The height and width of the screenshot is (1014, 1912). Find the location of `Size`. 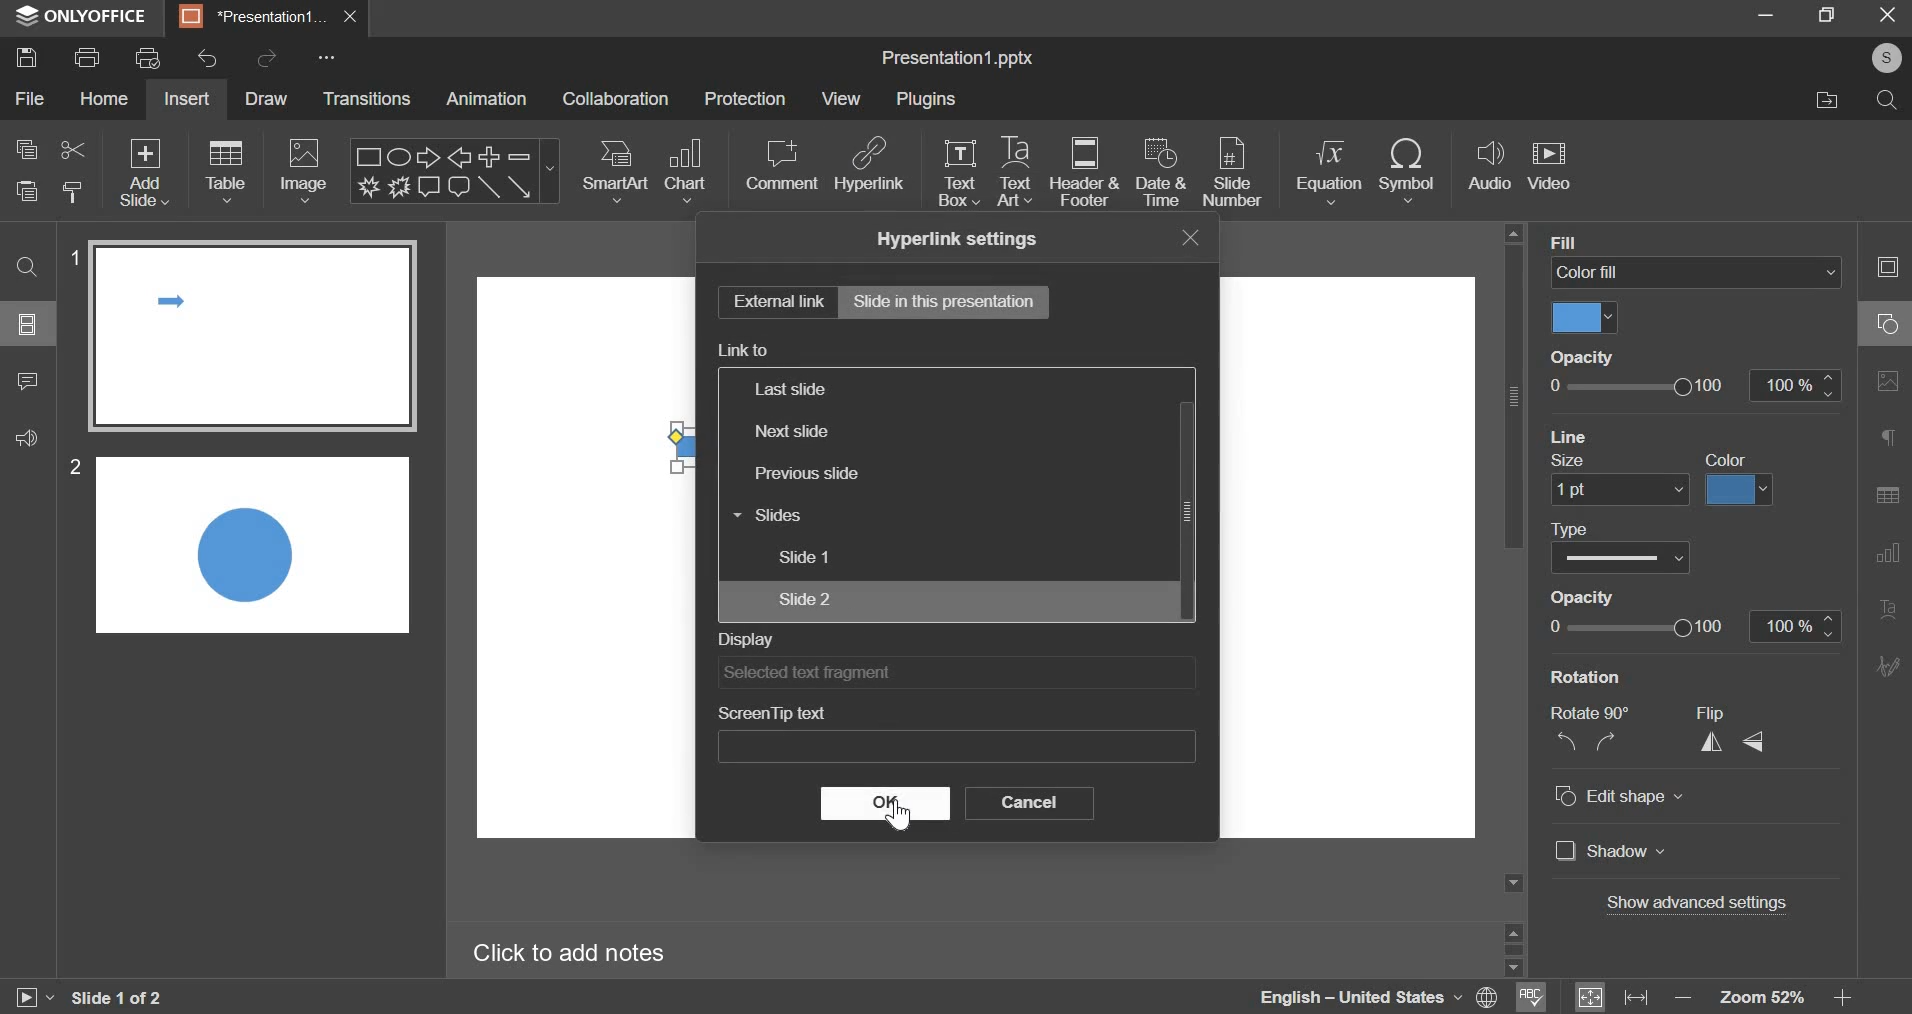

Size is located at coordinates (1570, 461).